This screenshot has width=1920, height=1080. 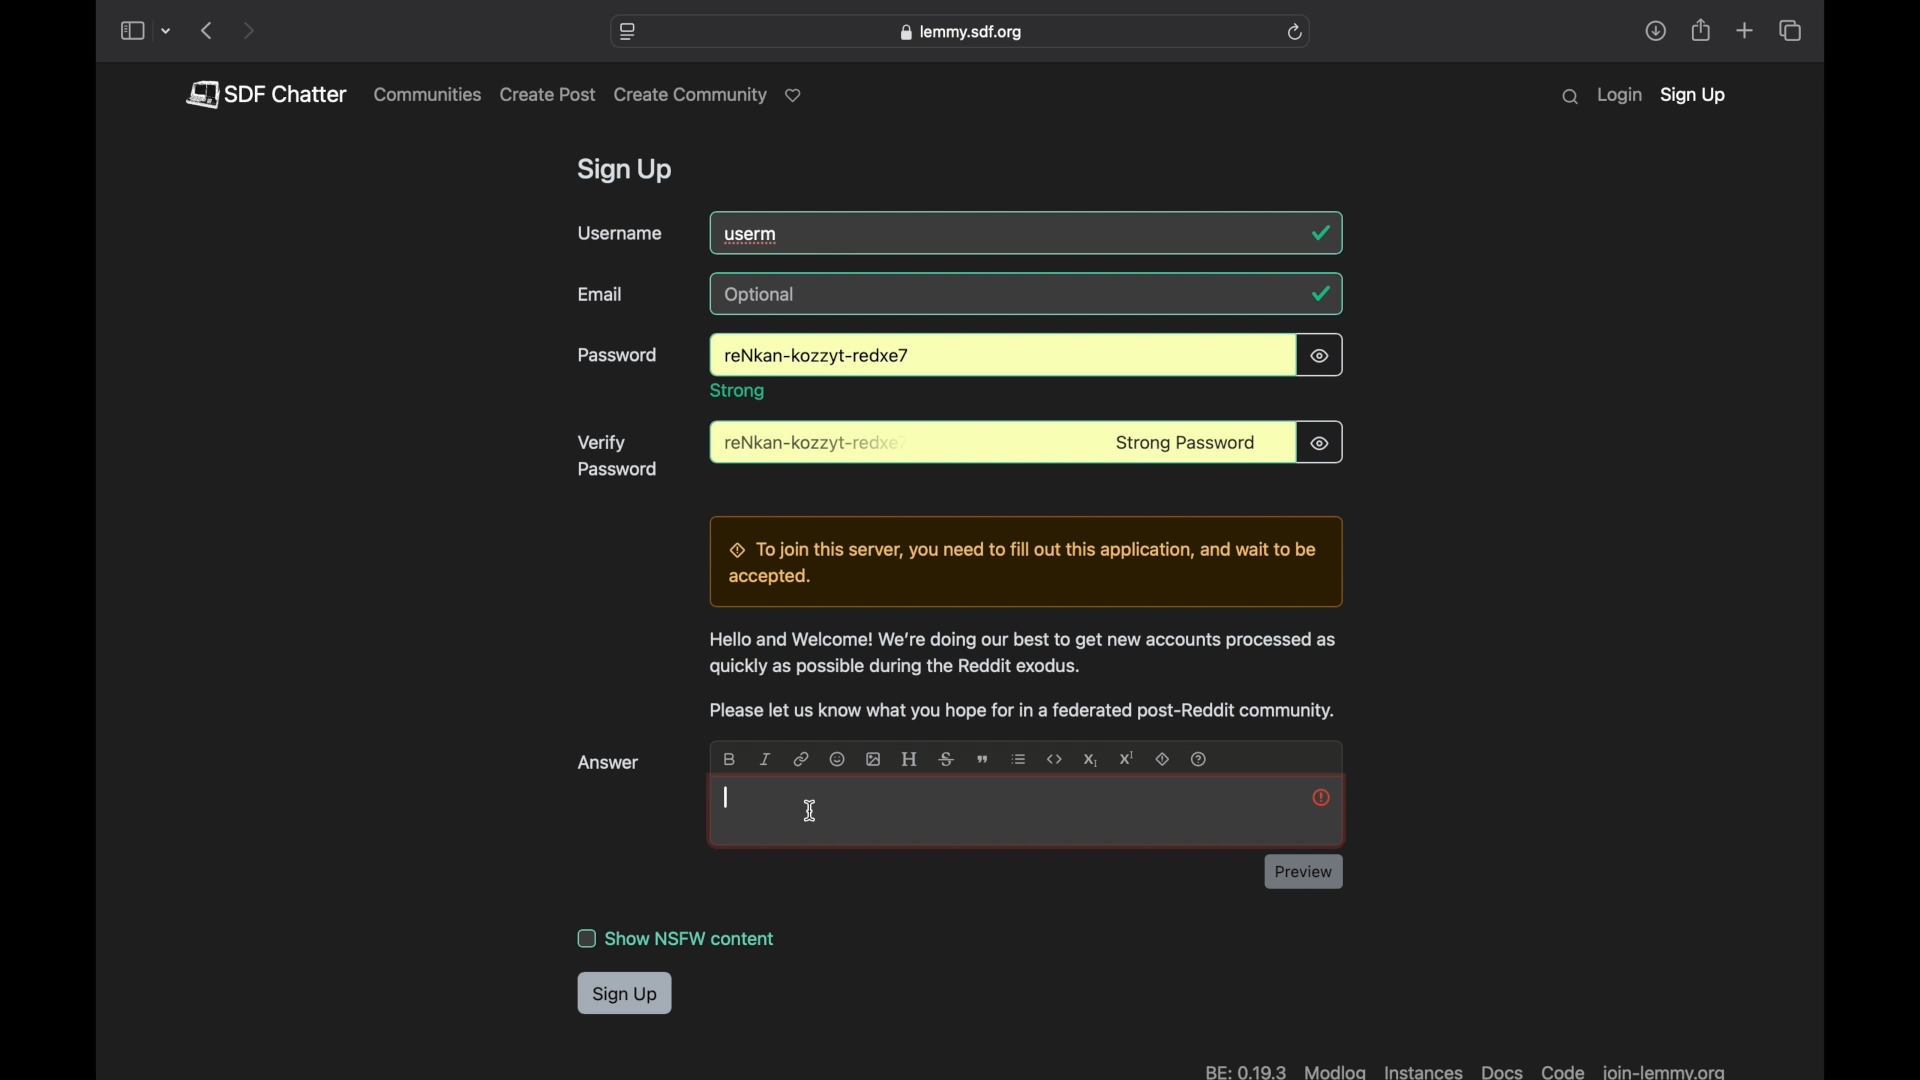 What do you see at coordinates (1746, 30) in the screenshot?
I see `new tab` at bounding box center [1746, 30].